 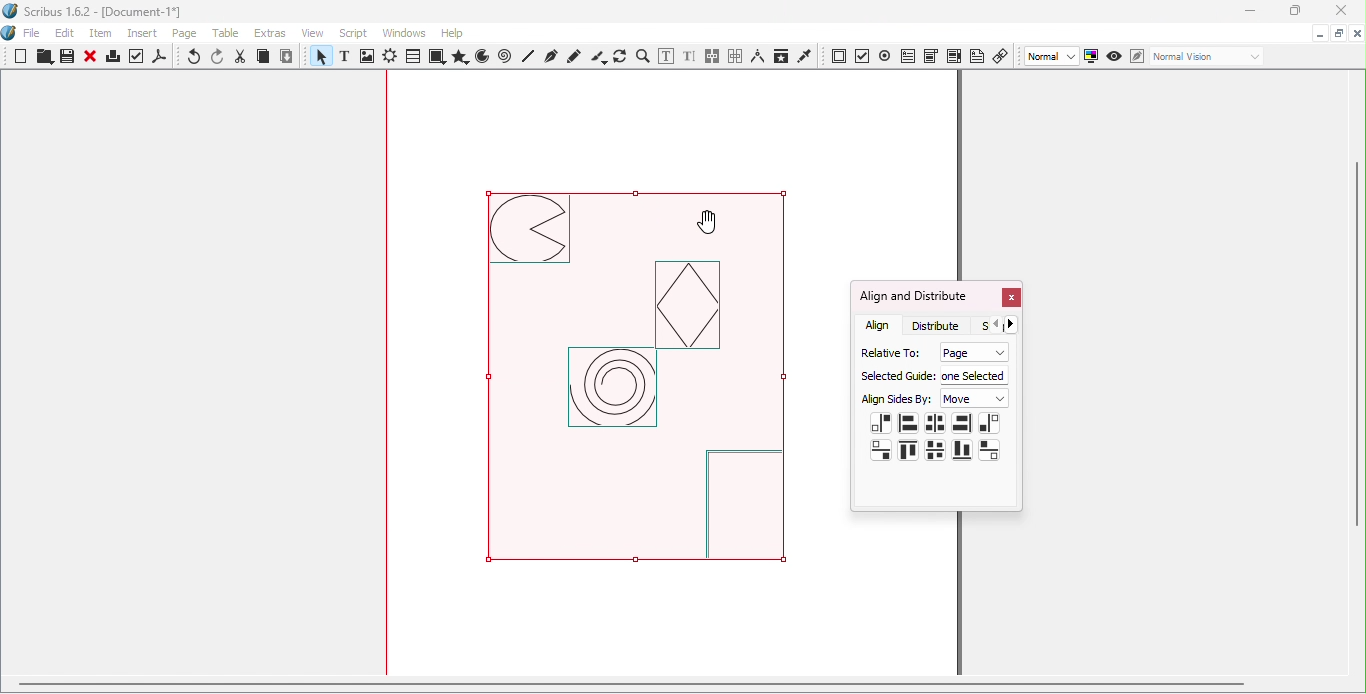 What do you see at coordinates (1338, 32) in the screenshot?
I see `Maximize` at bounding box center [1338, 32].